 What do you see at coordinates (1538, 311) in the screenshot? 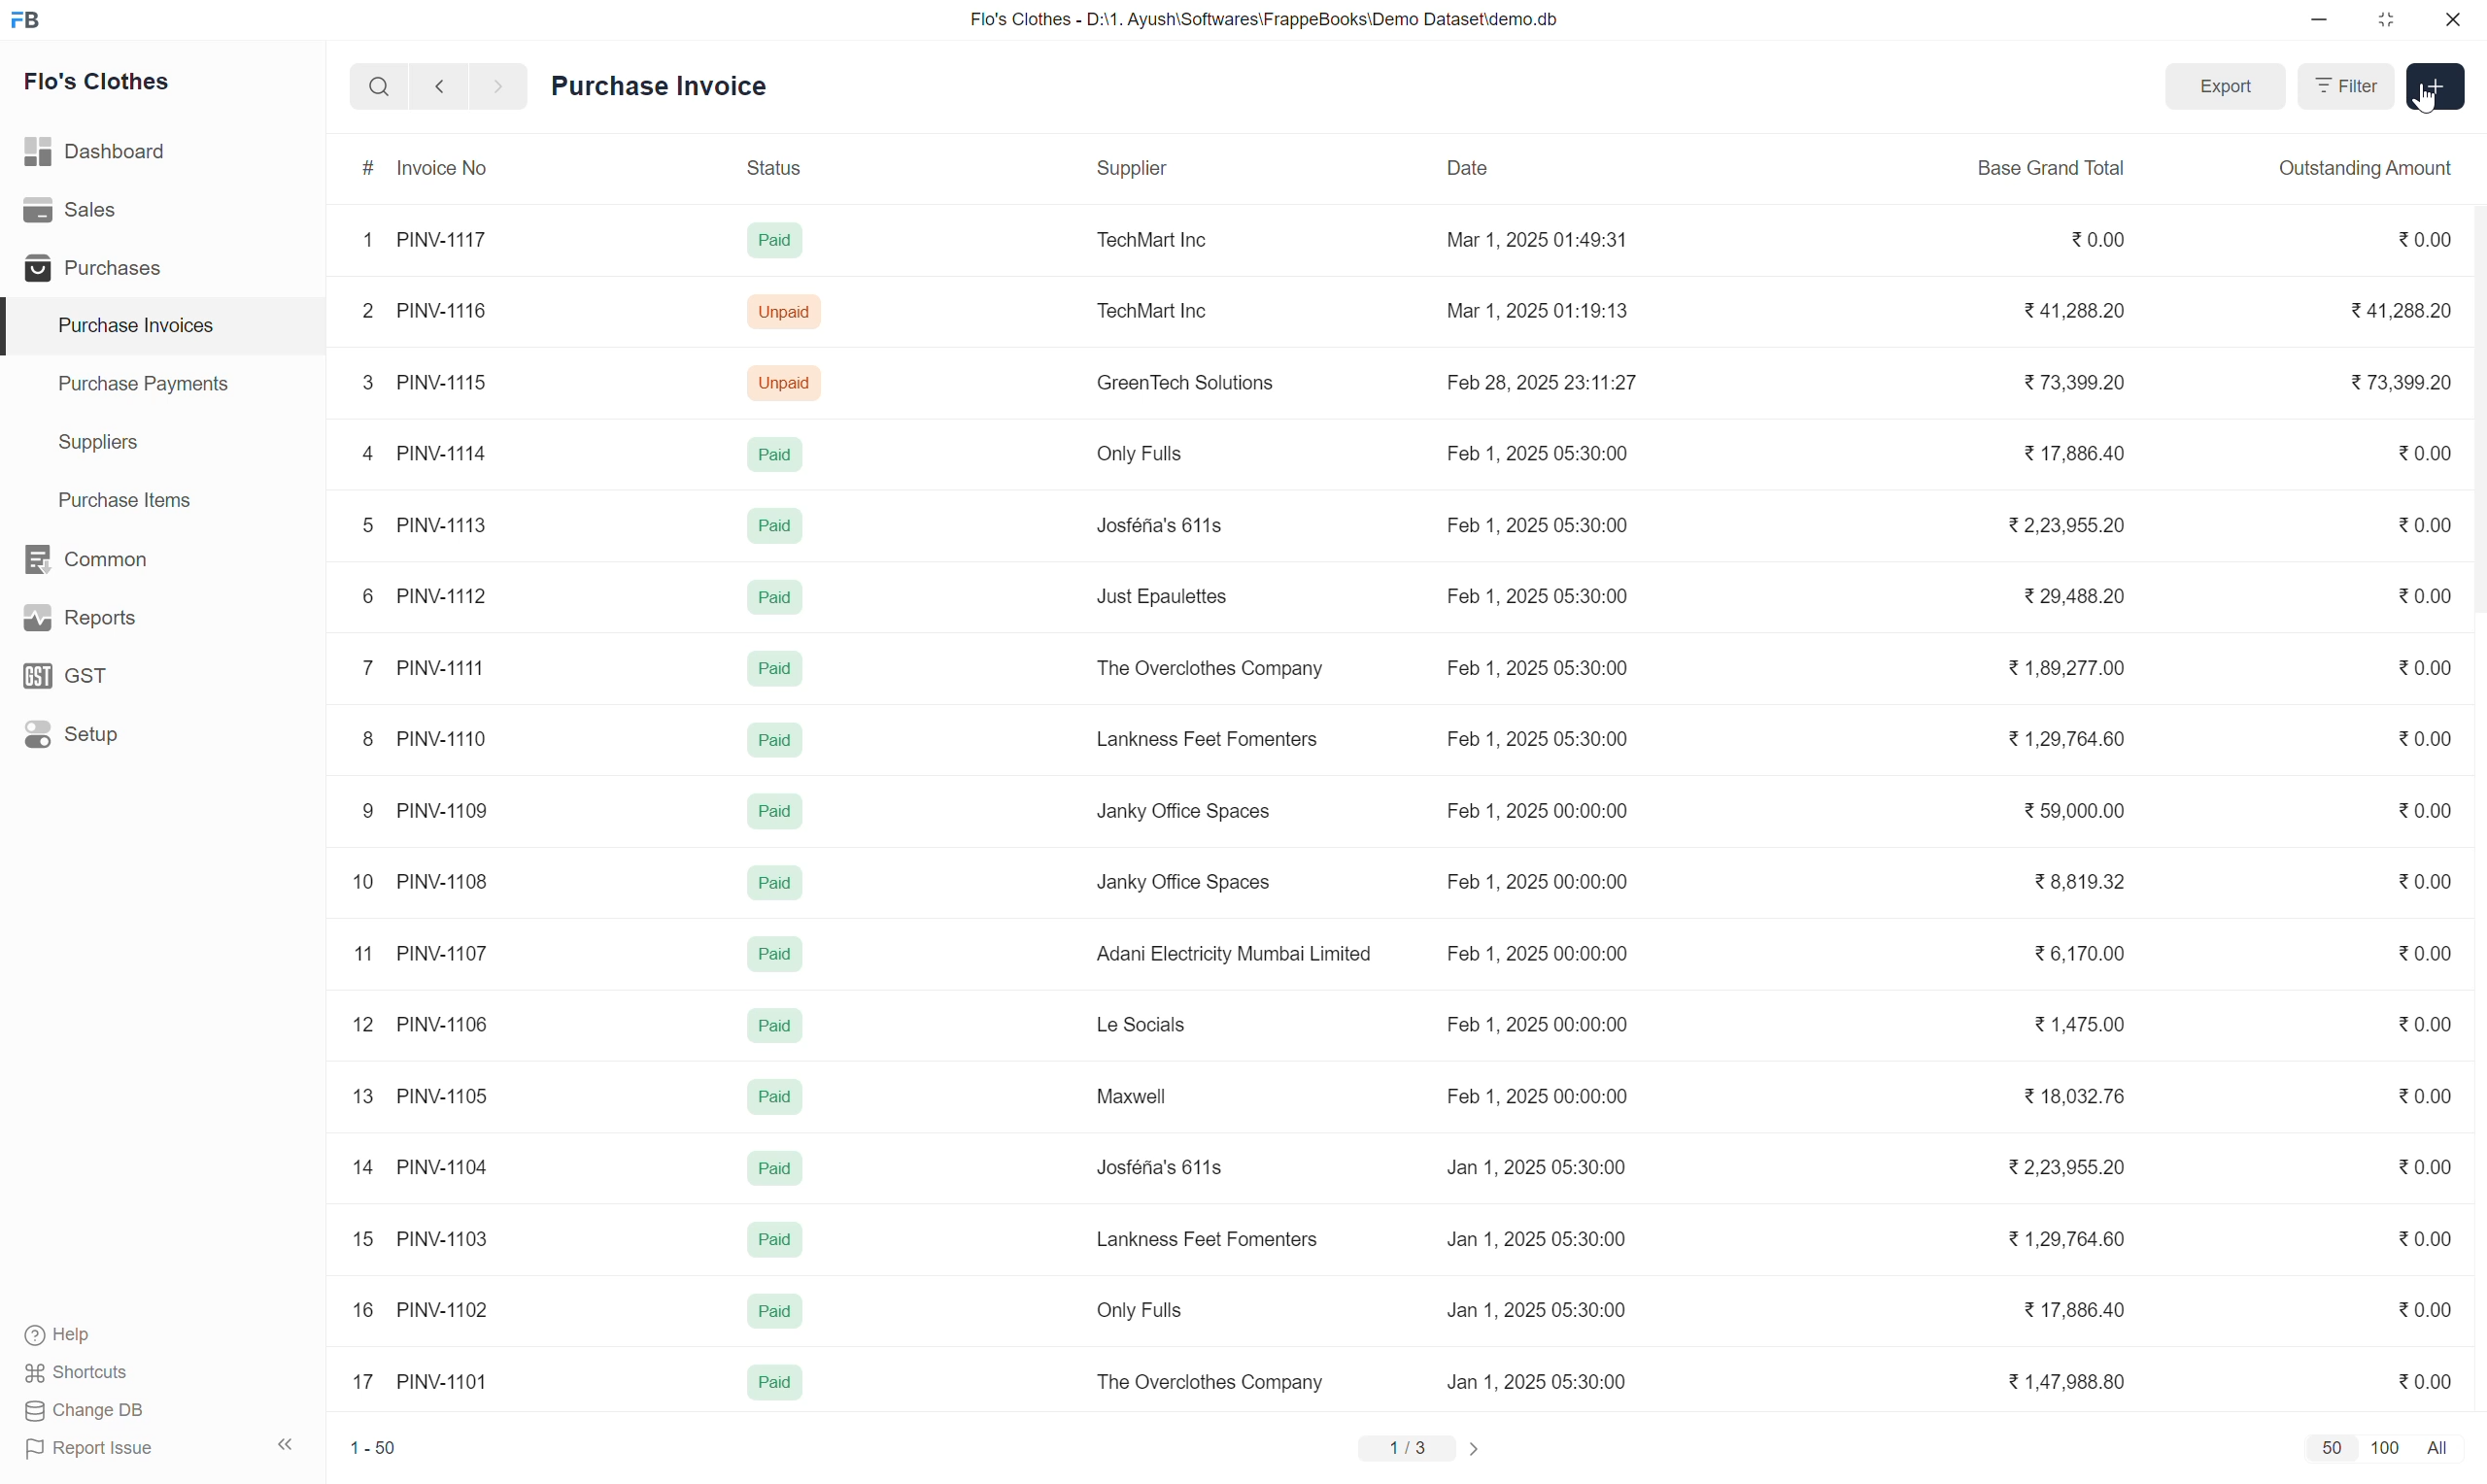
I see `Mar 1, 2025 01:19:13` at bounding box center [1538, 311].